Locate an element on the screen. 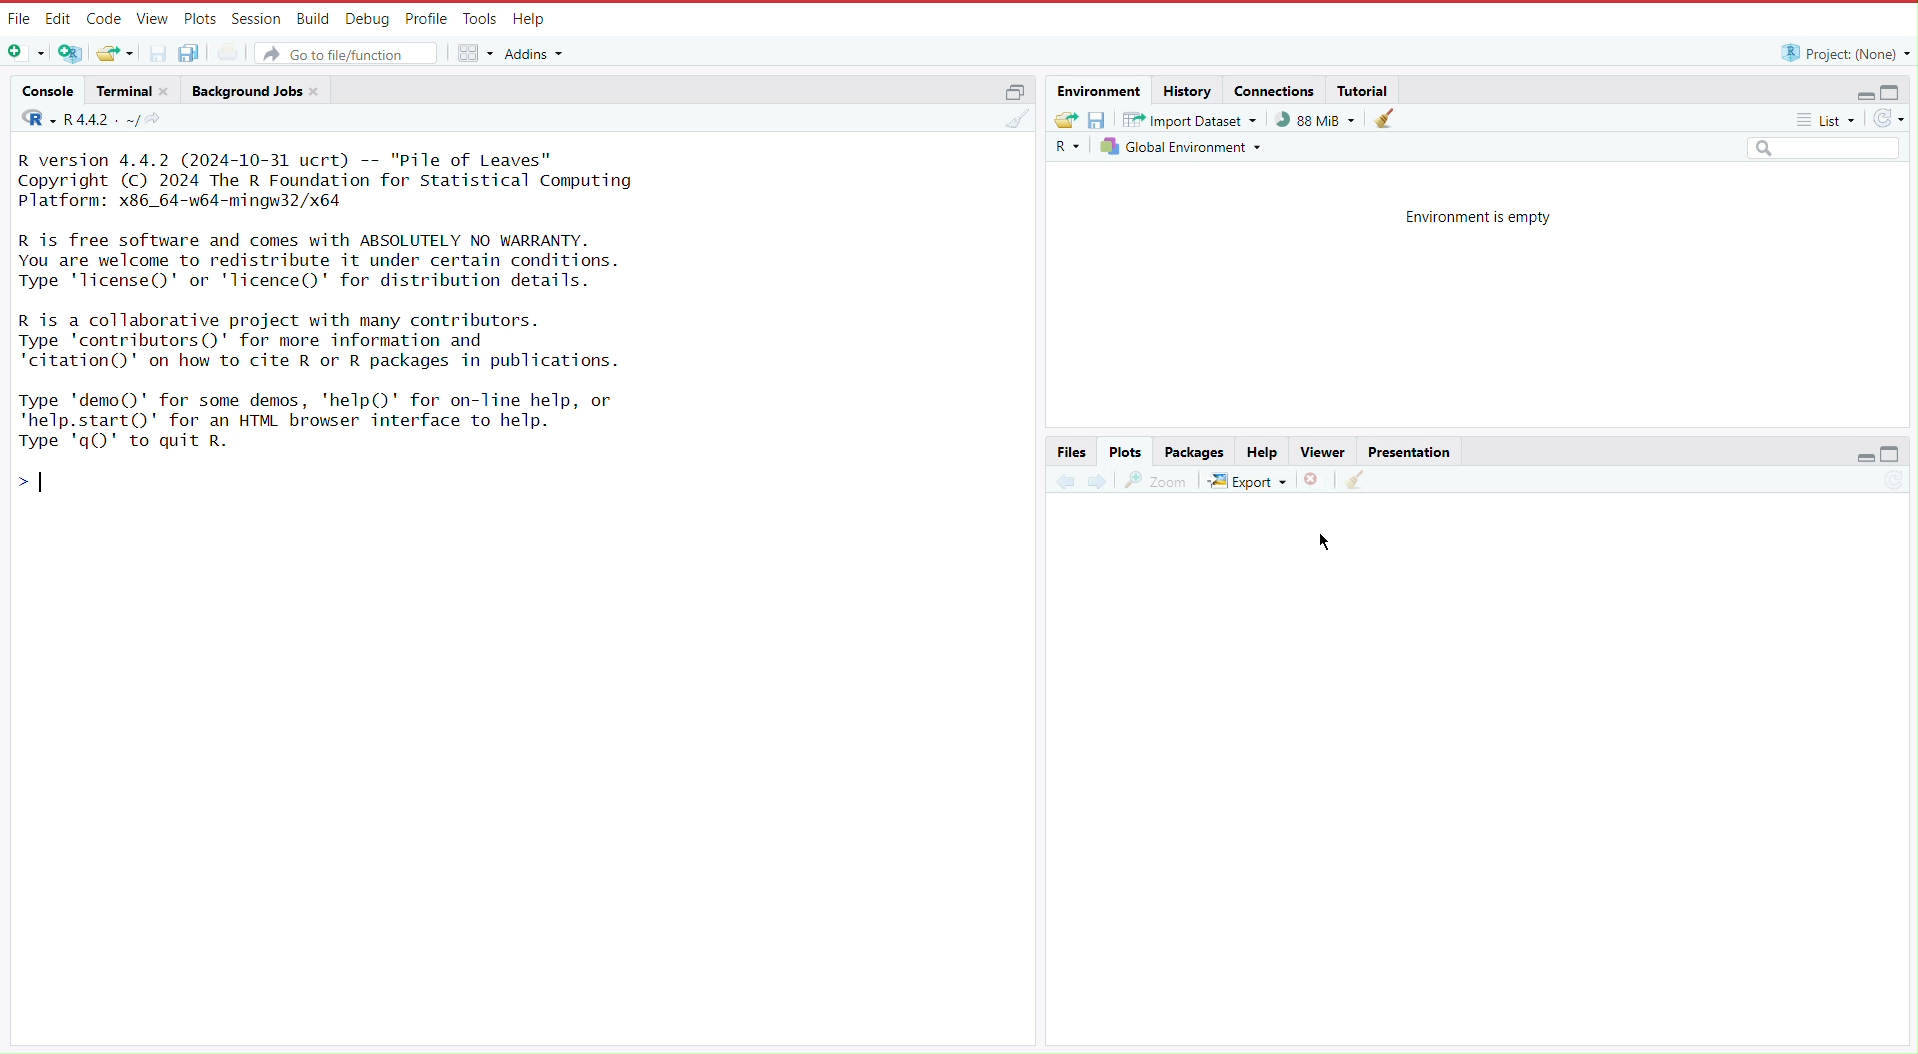 This screenshot has height=1054, width=1918. Plots is located at coordinates (198, 18).